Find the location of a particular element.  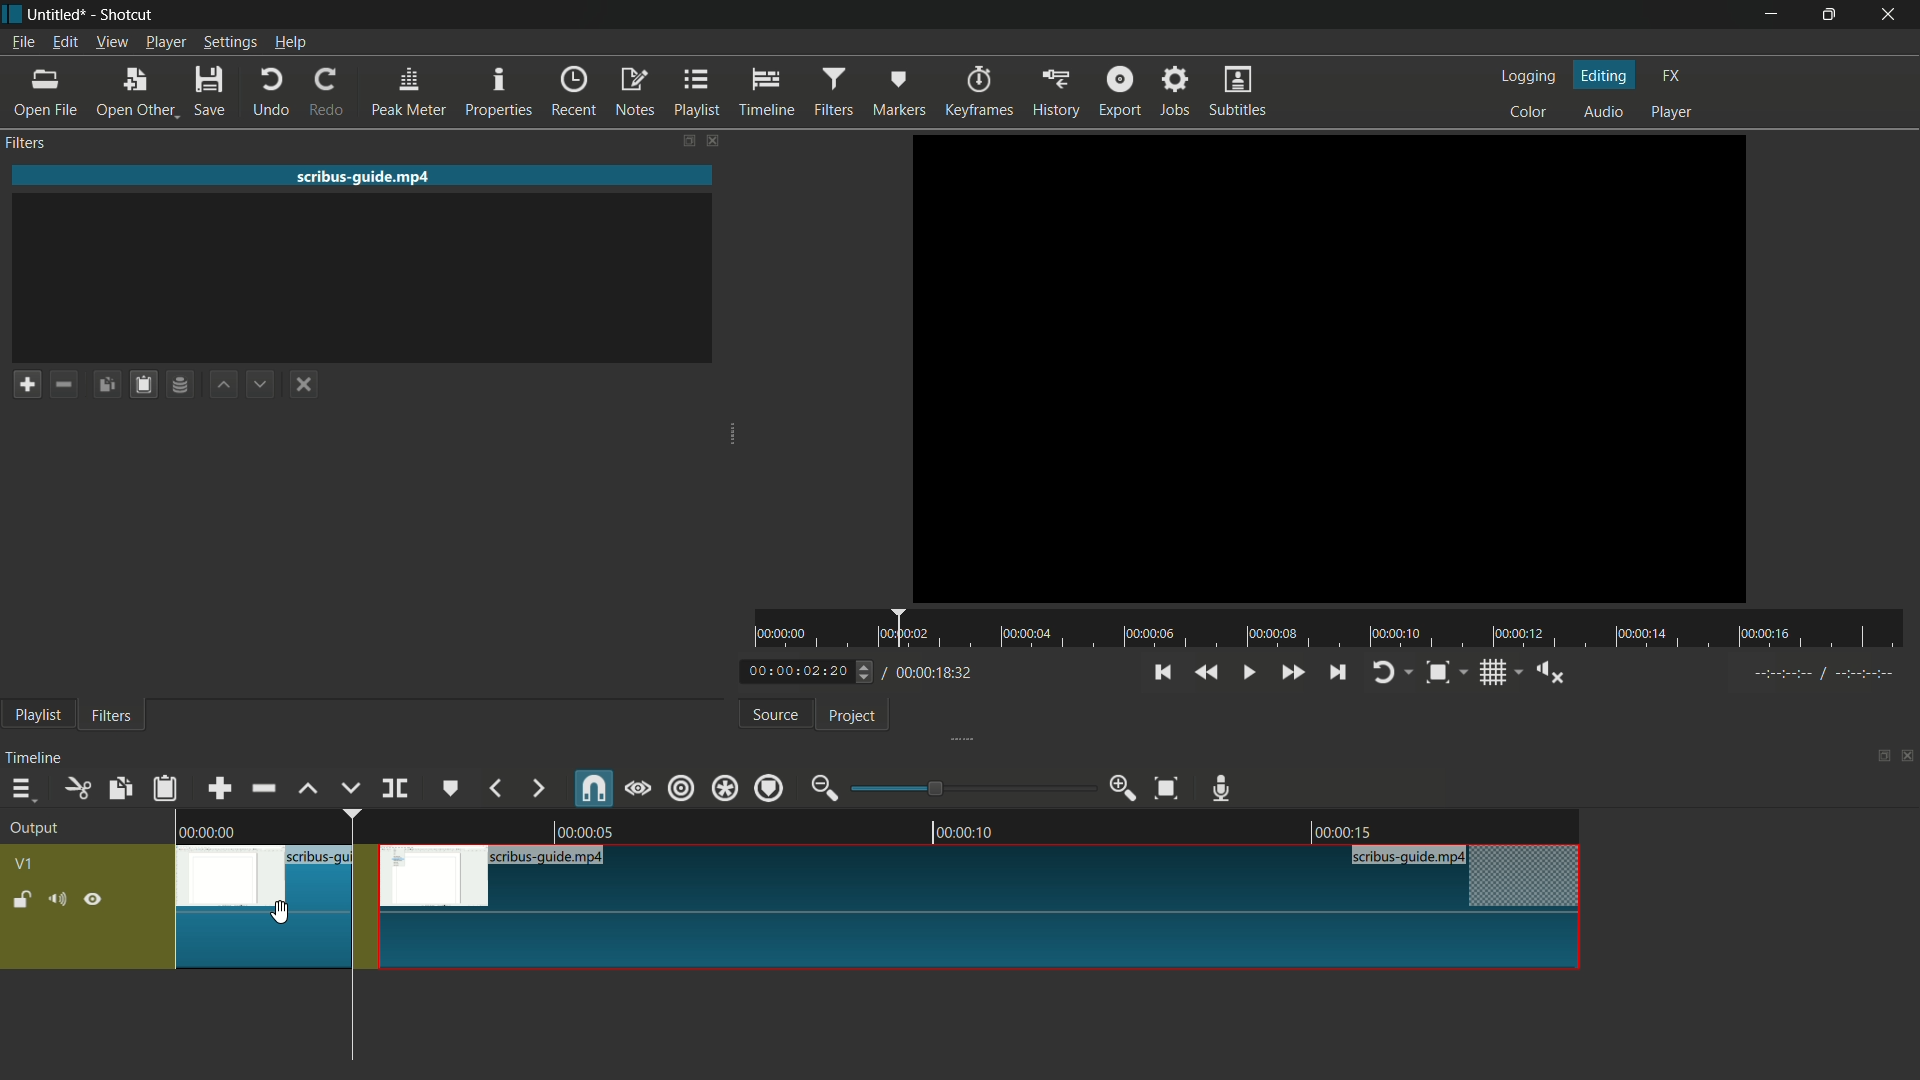

scrub while dragging is located at coordinates (637, 787).